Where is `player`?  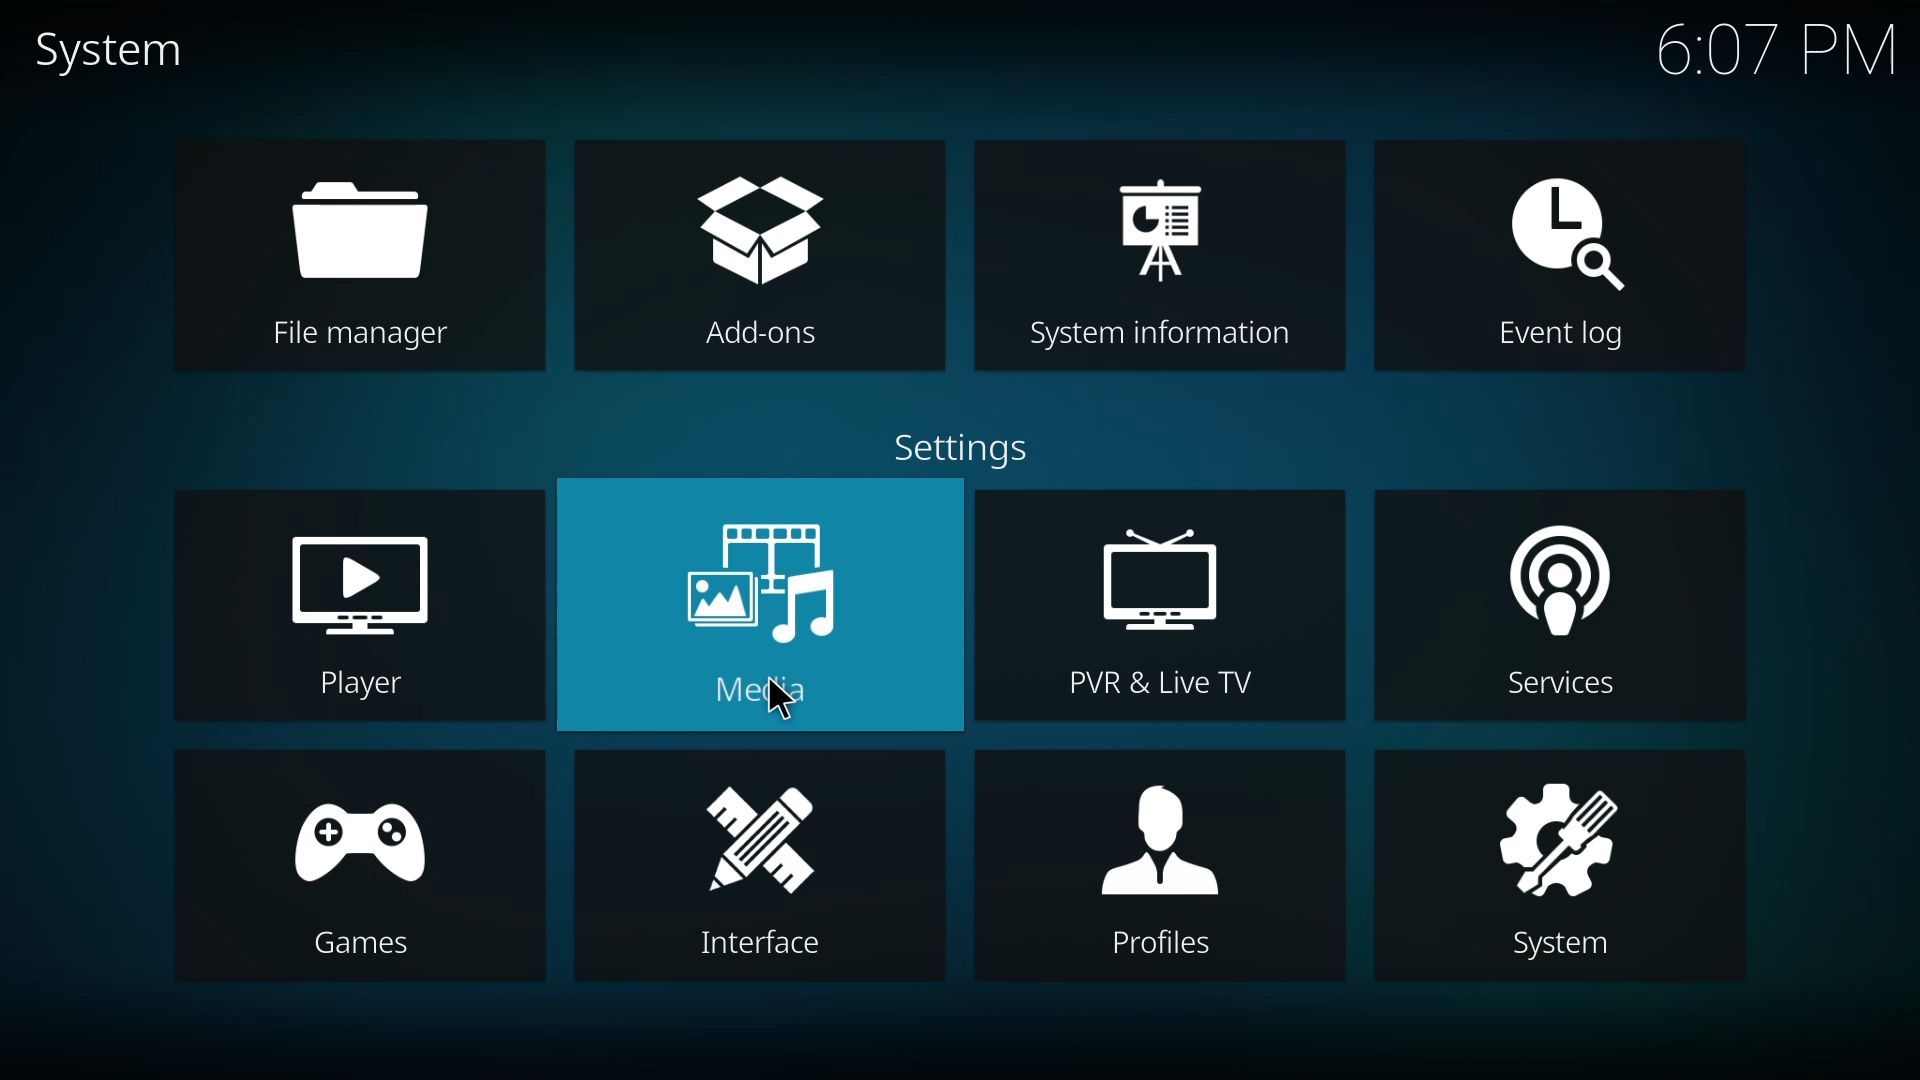 player is located at coordinates (362, 579).